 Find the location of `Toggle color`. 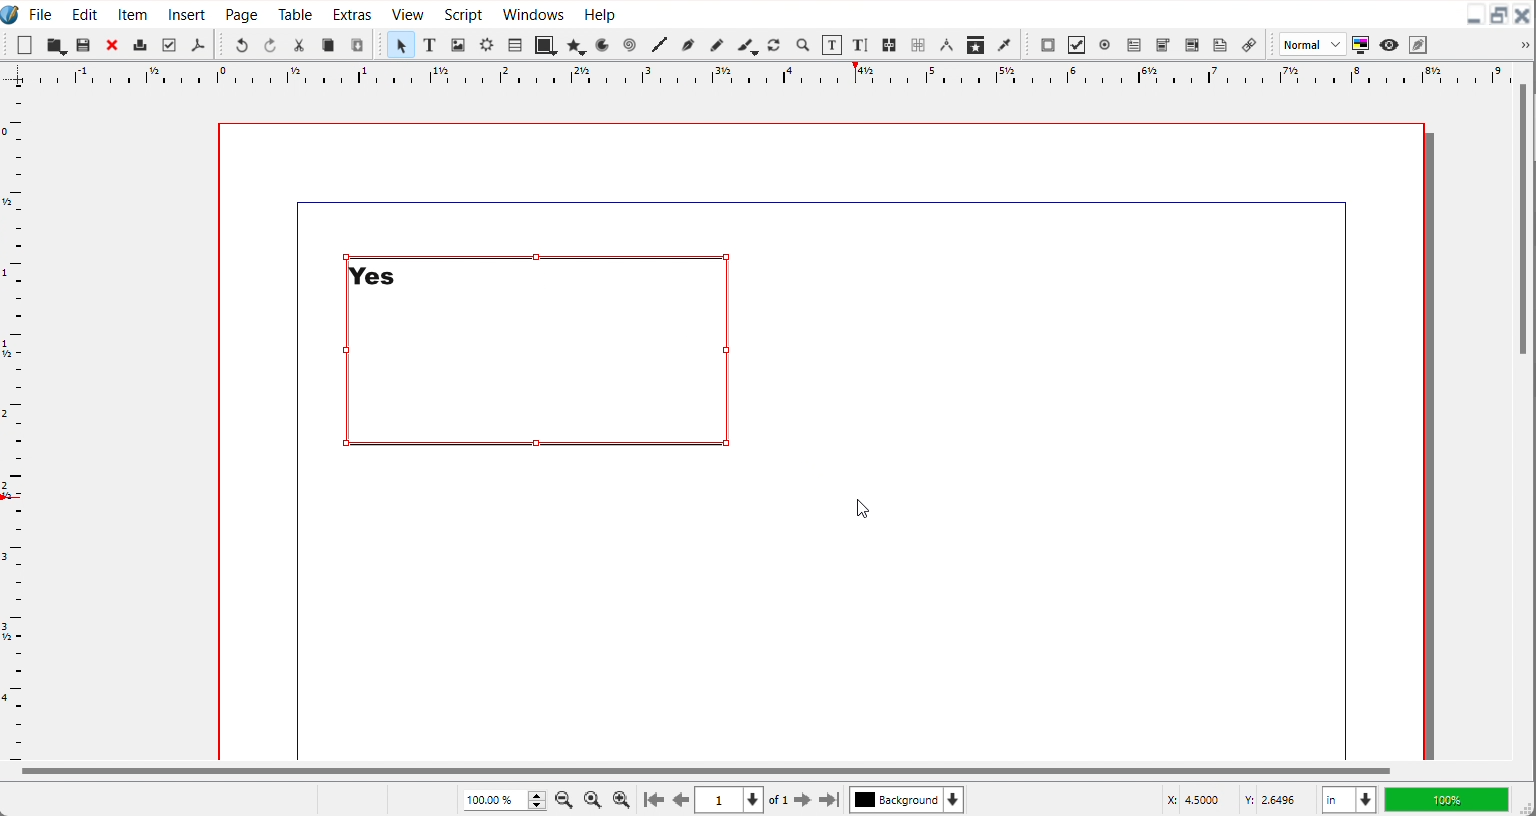

Toggle color is located at coordinates (1362, 45).